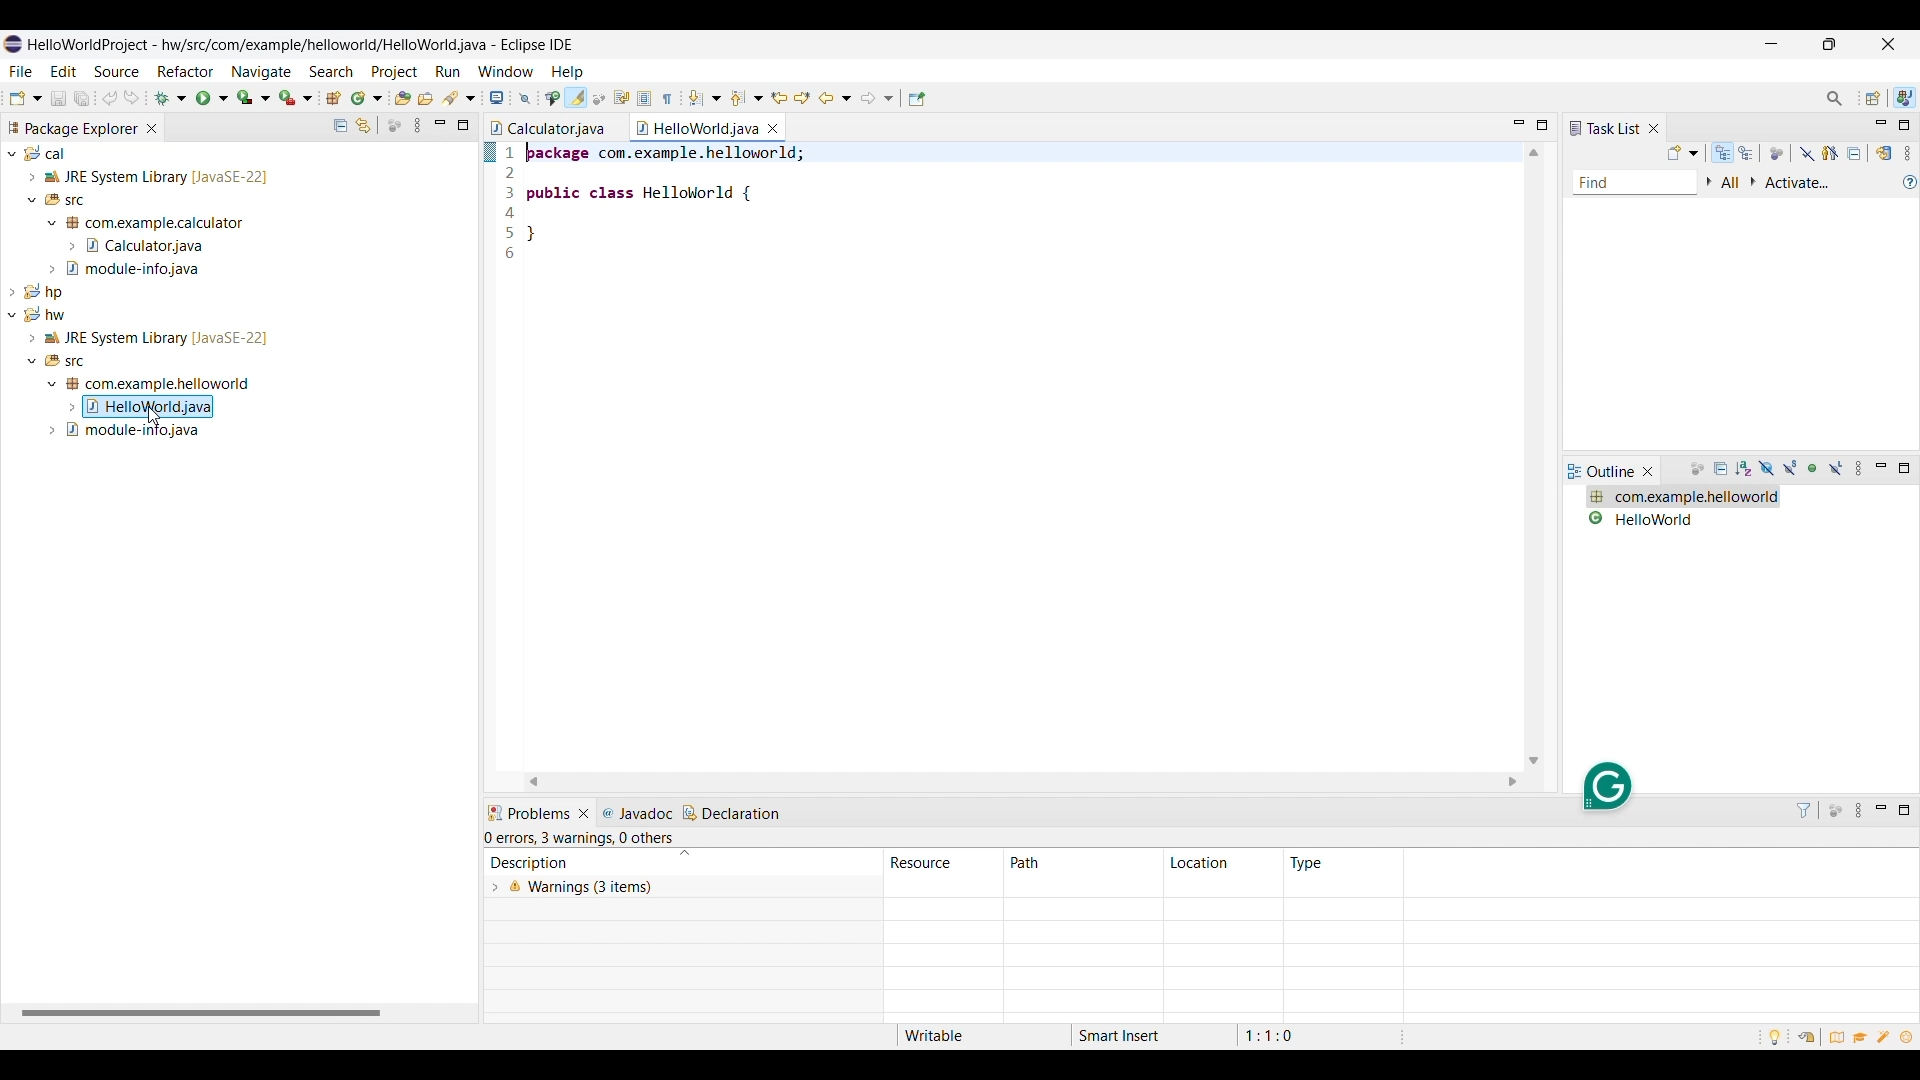  Describe the element at coordinates (584, 814) in the screenshot. I see `Close` at that location.